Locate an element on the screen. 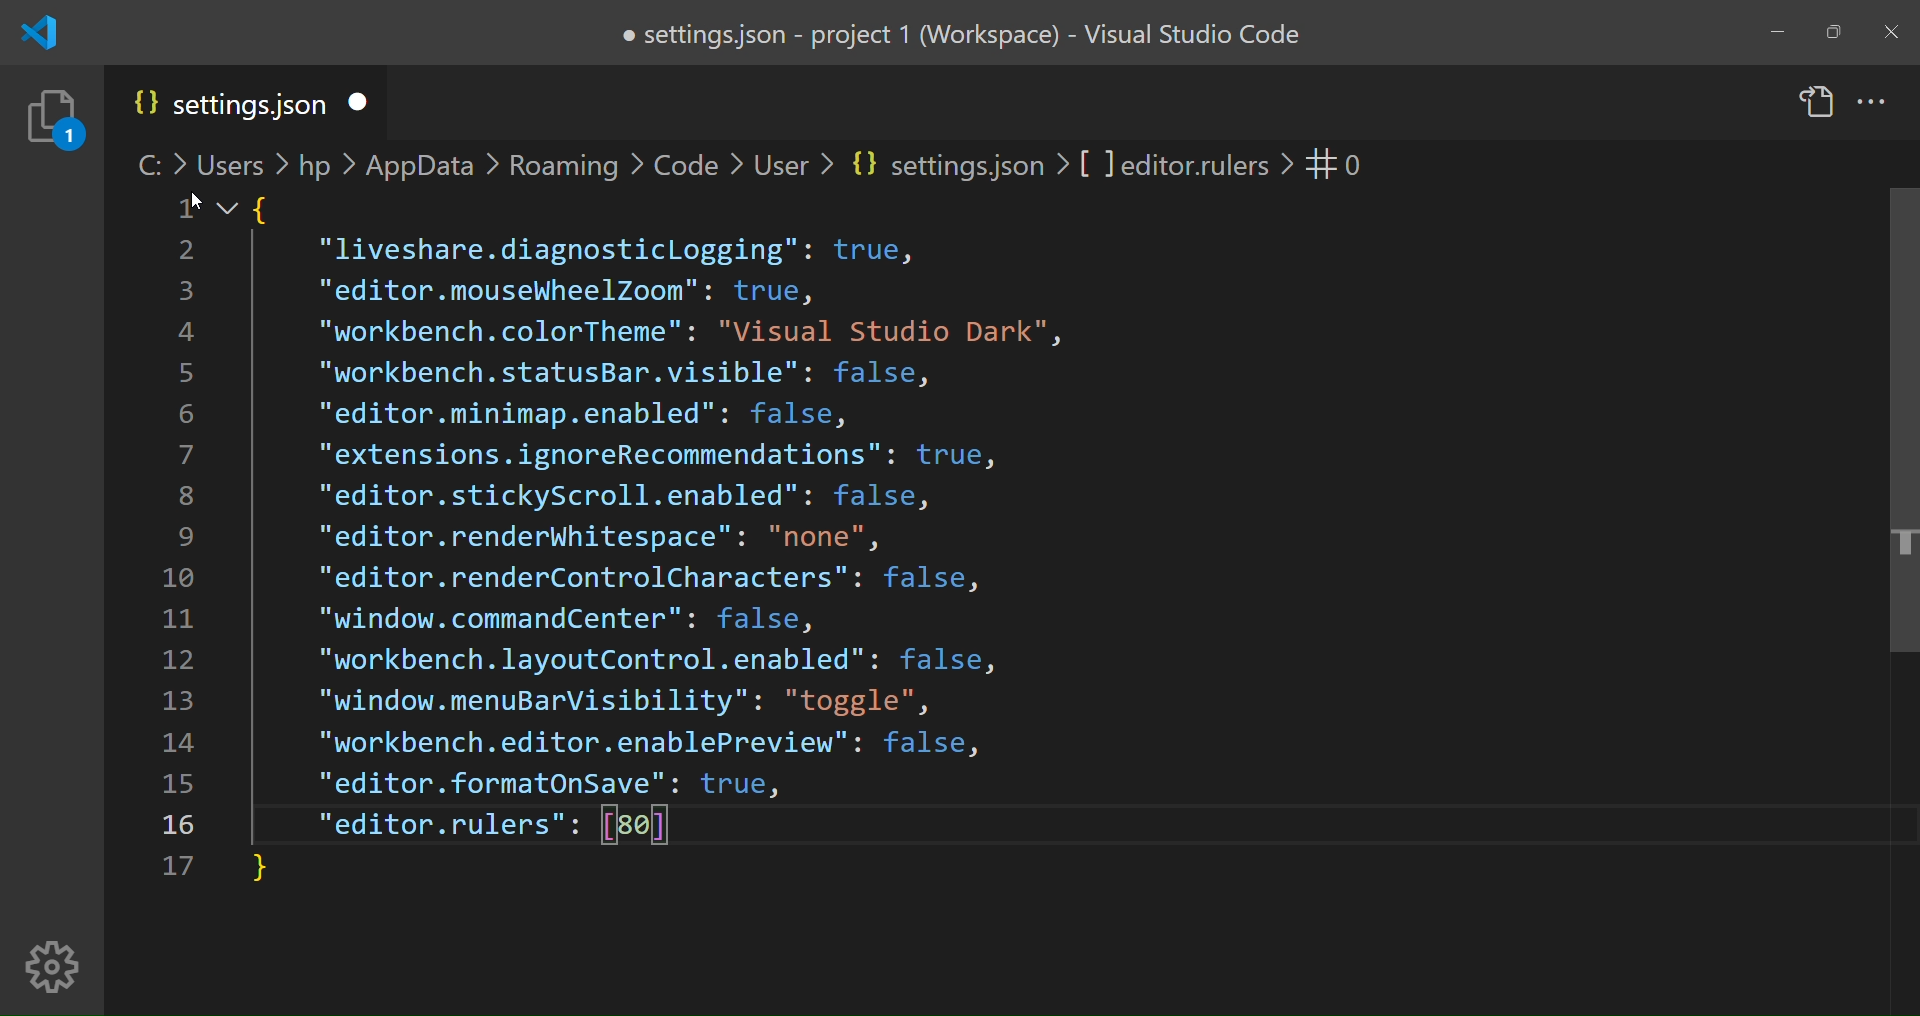 Image resolution: width=1920 pixels, height=1016 pixels. path is located at coordinates (709, 162).